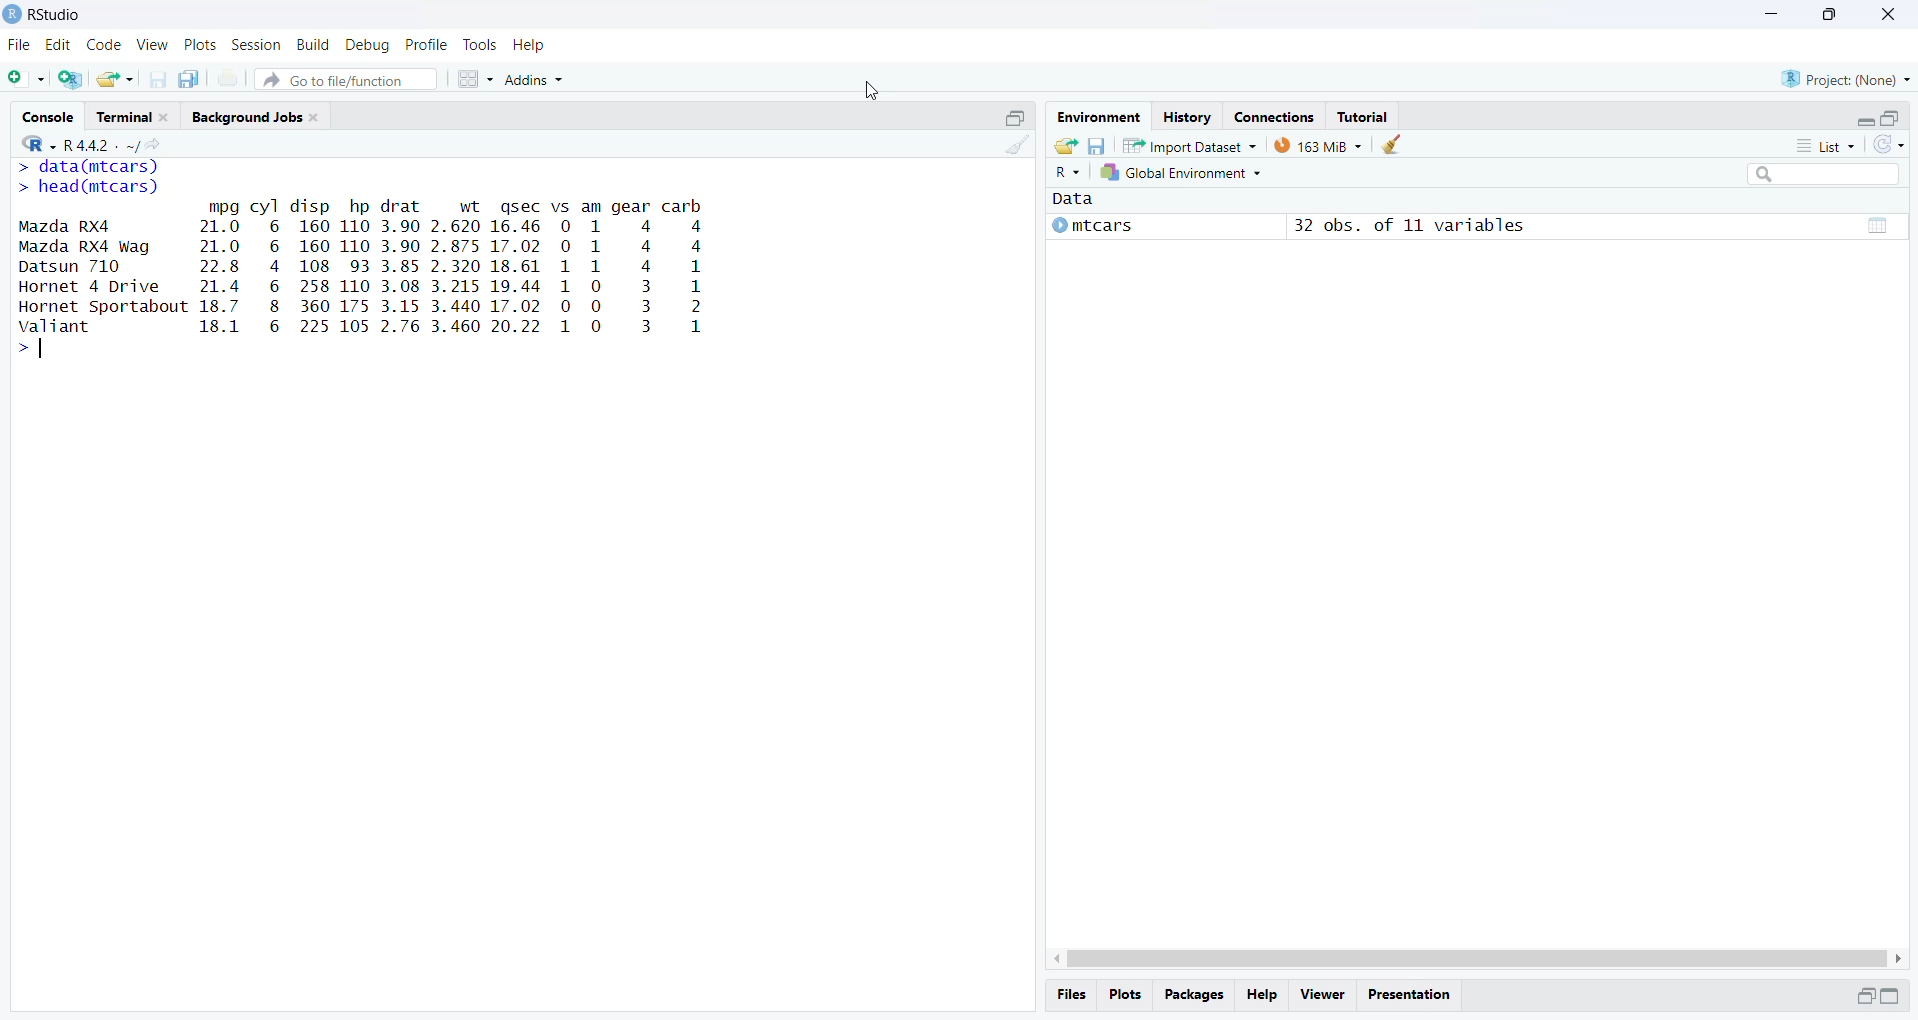 This screenshot has height=1020, width=1918. Describe the element at coordinates (124, 117) in the screenshot. I see `Terminal` at that location.